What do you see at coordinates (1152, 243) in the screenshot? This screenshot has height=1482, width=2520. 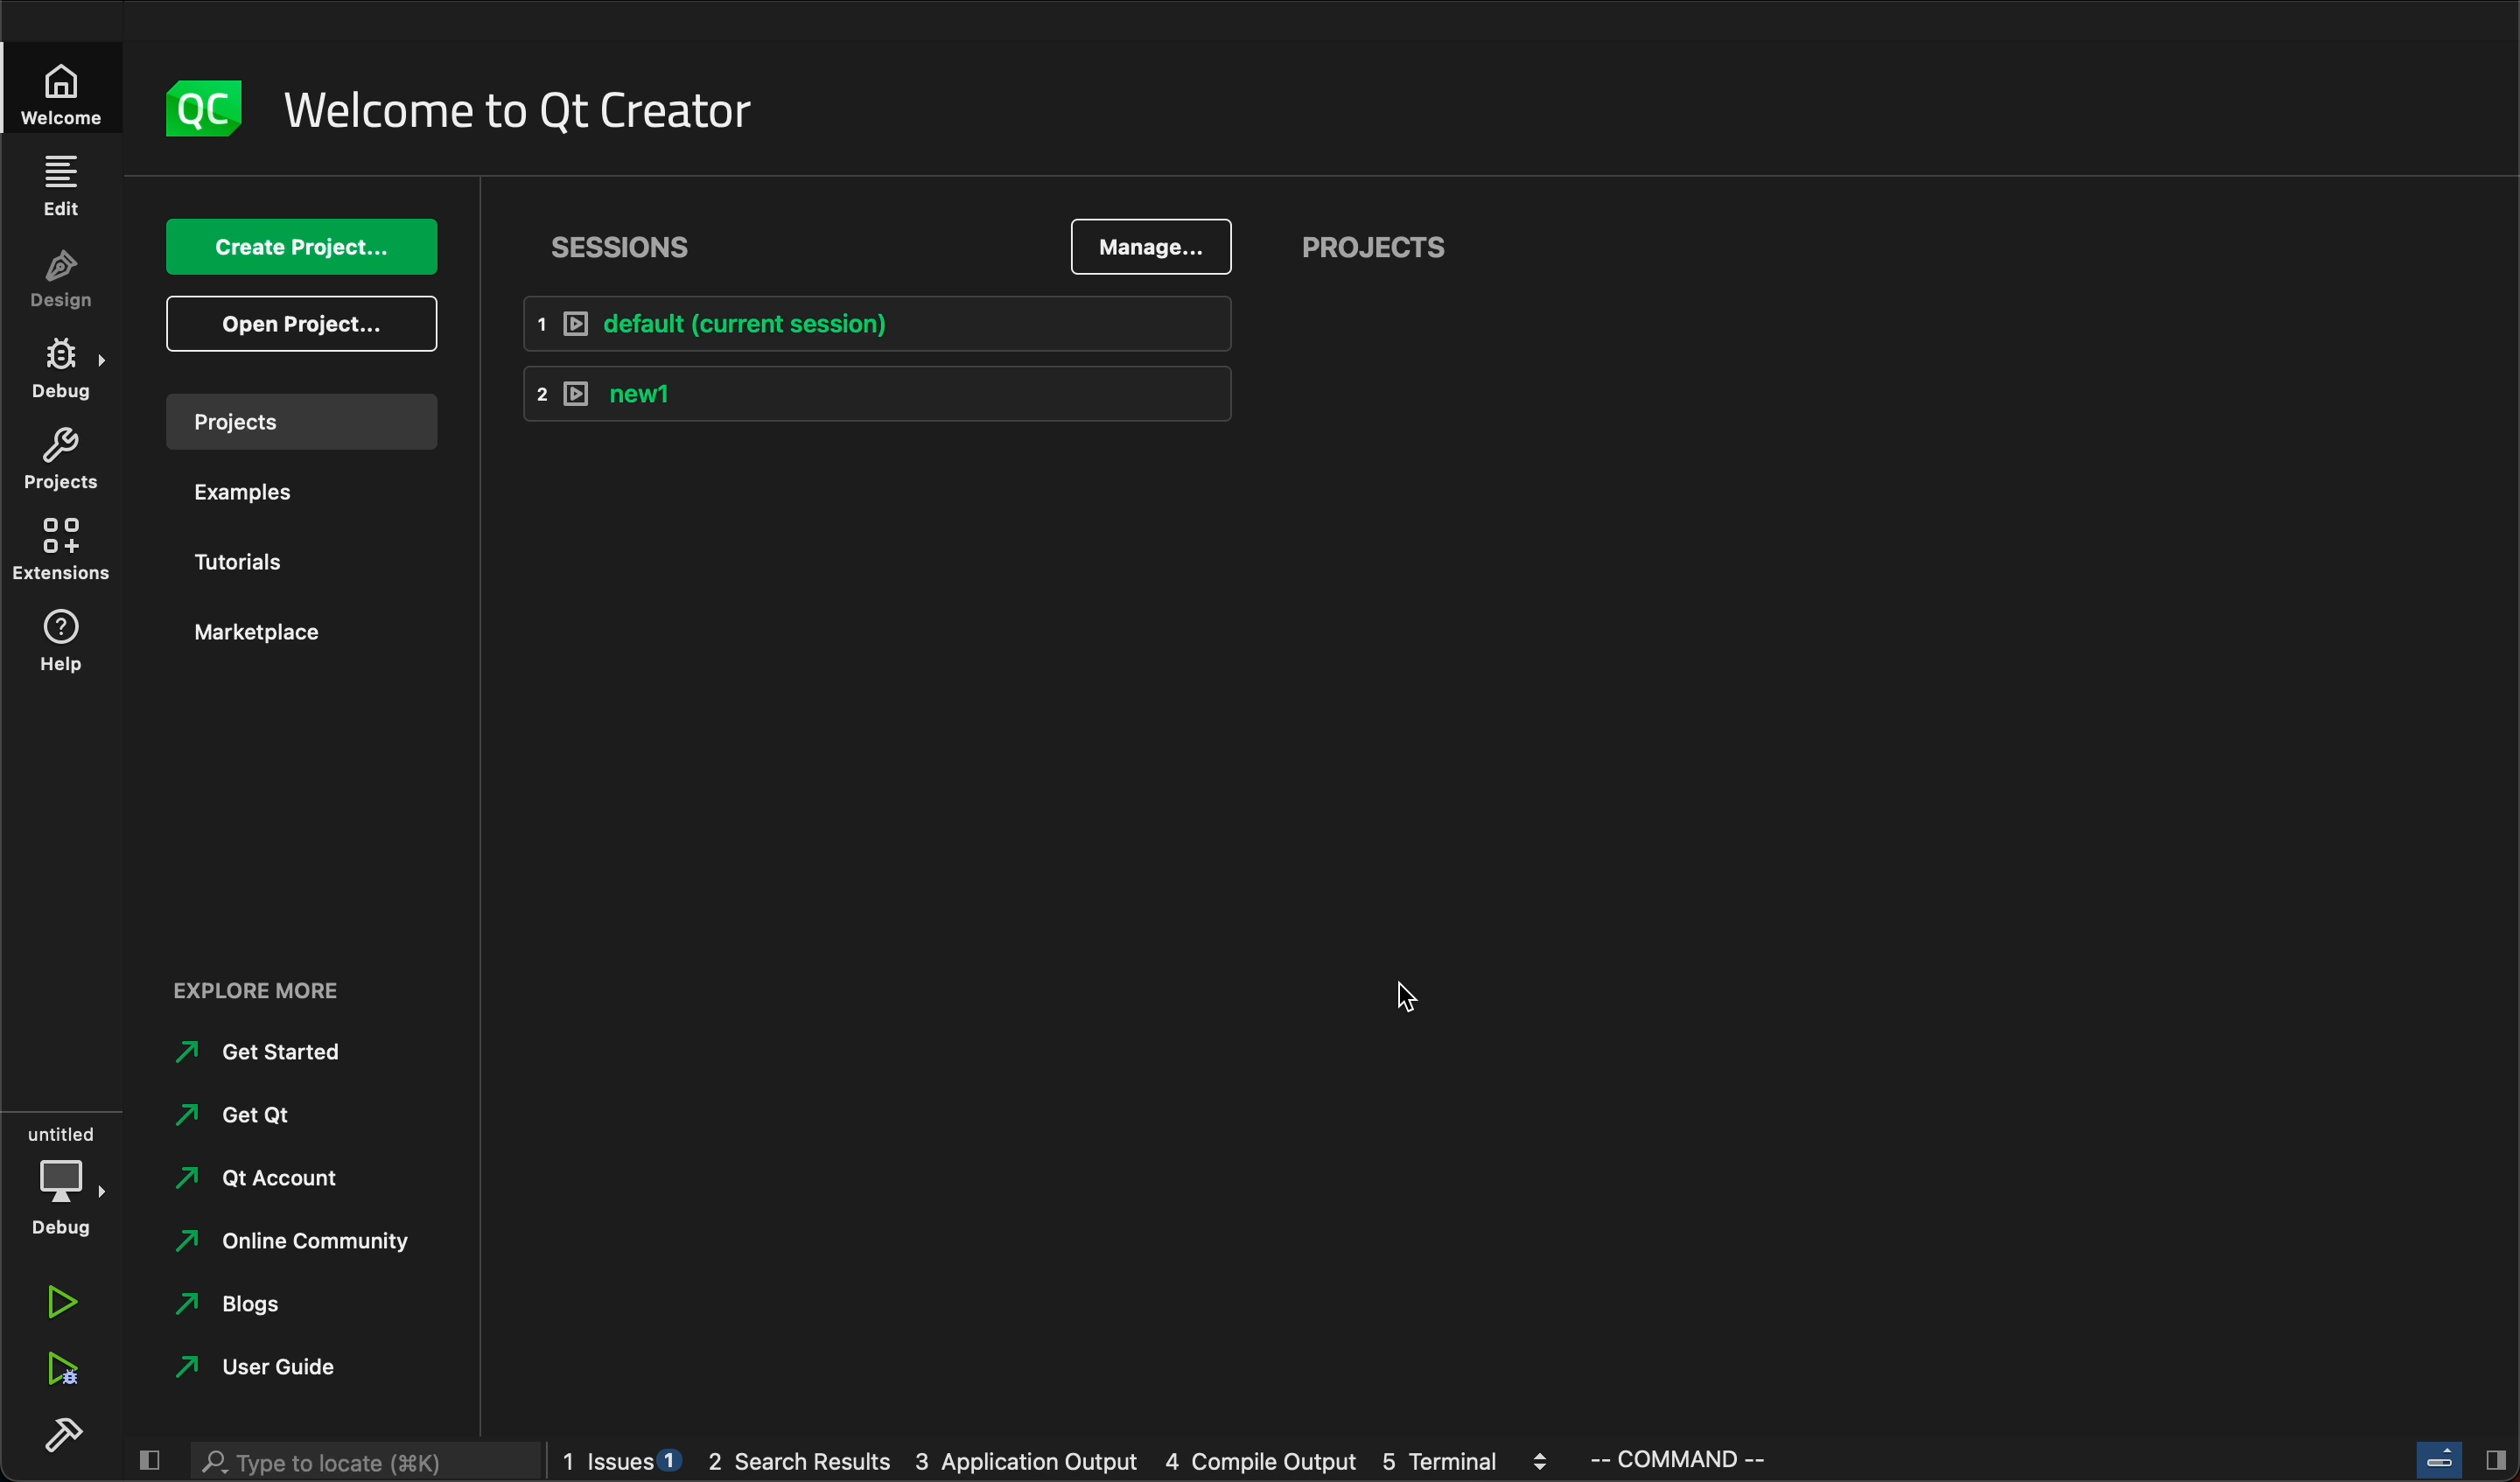 I see `manage` at bounding box center [1152, 243].